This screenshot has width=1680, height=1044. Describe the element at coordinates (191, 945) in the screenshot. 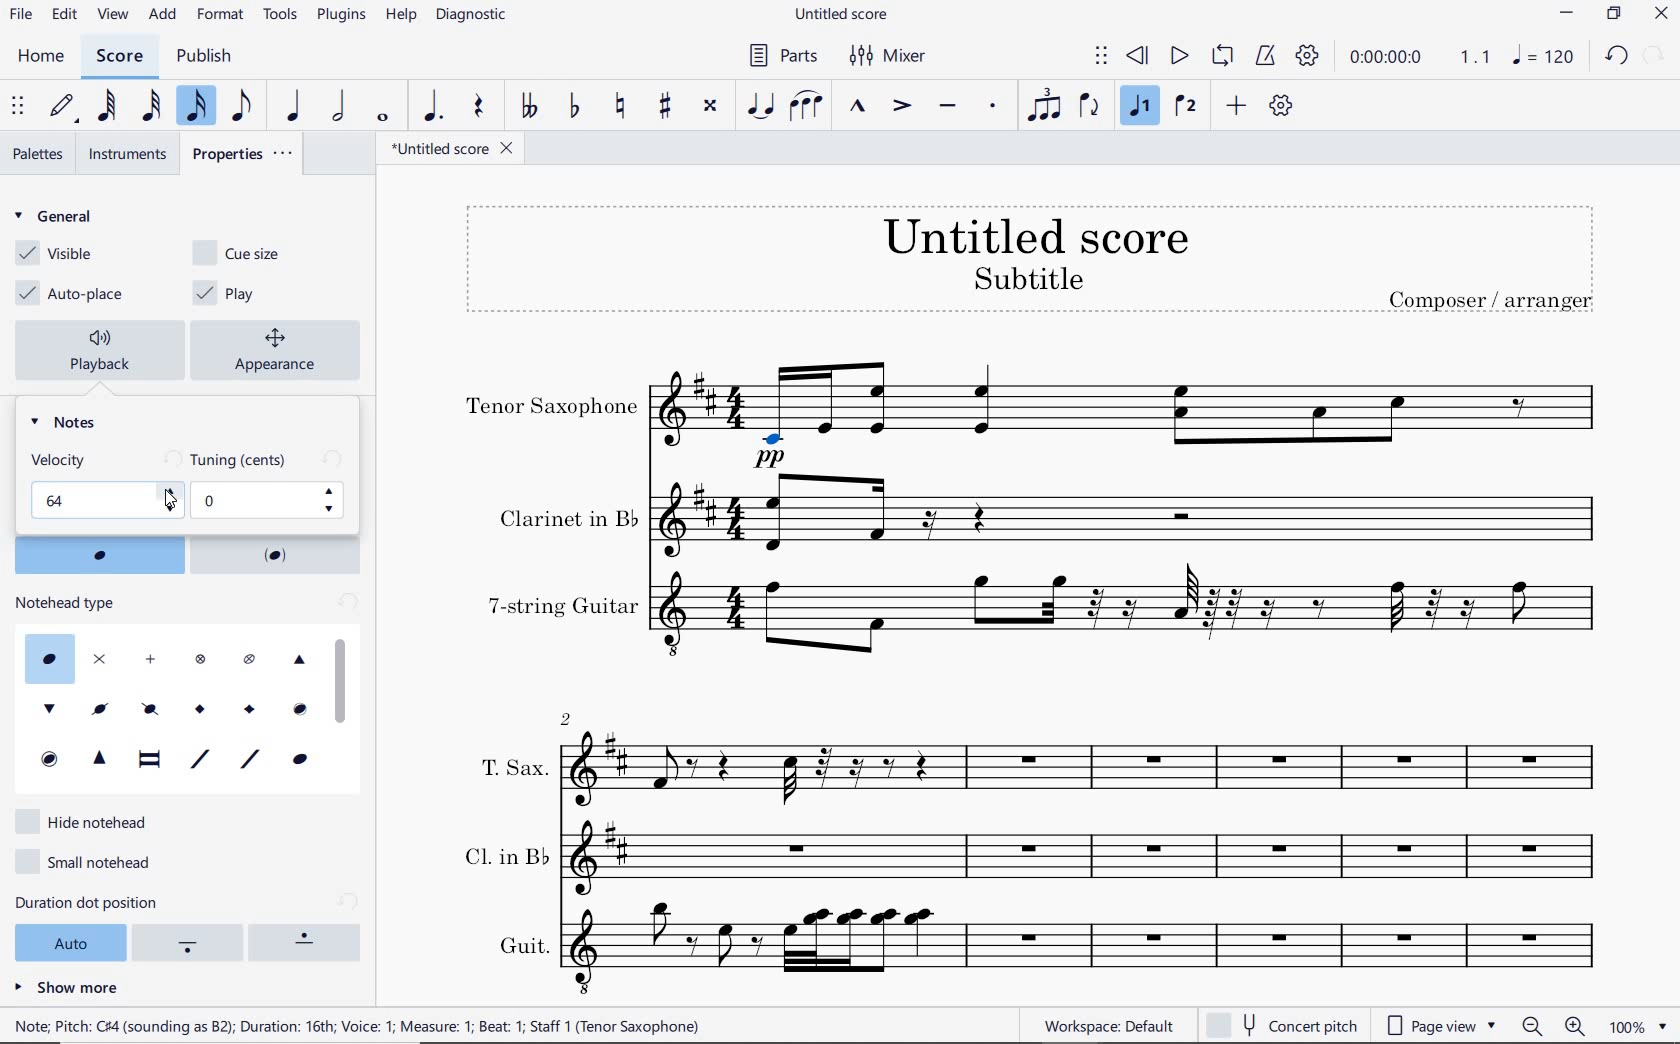

I see `Duration position` at that location.